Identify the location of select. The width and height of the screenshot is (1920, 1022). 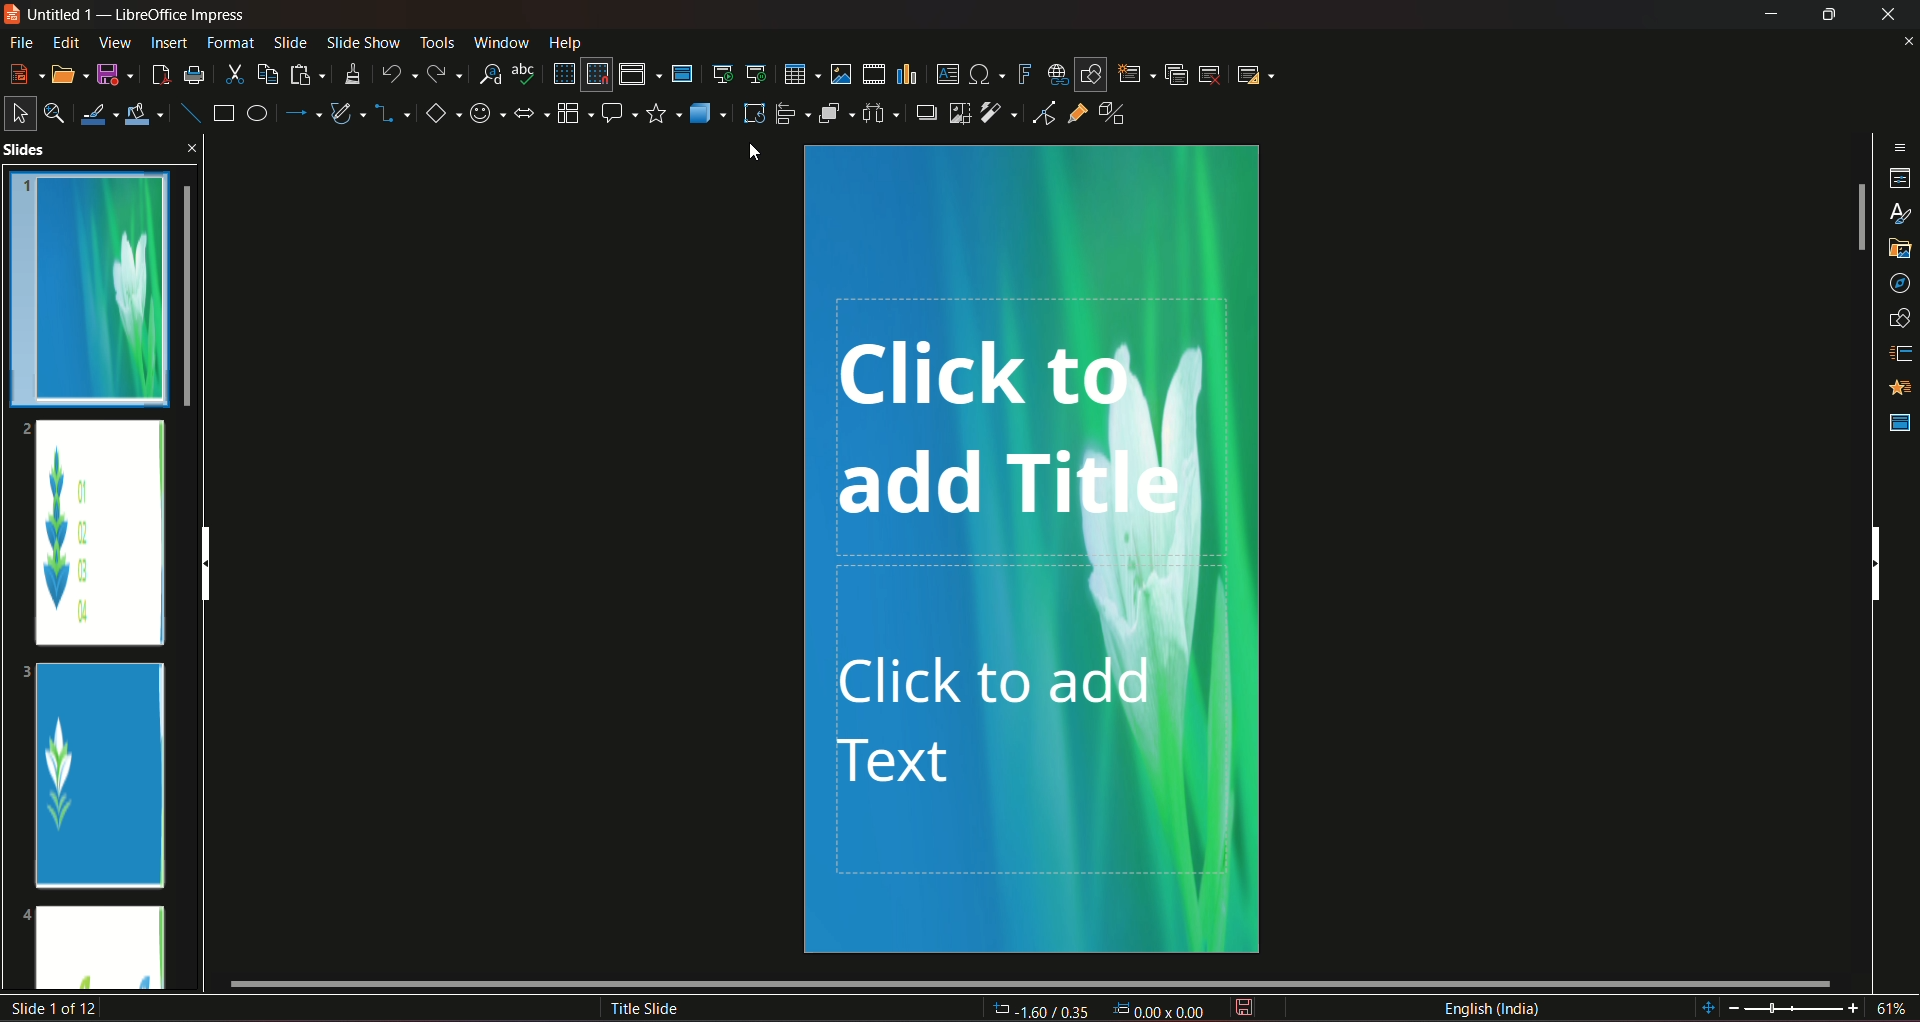
(20, 111).